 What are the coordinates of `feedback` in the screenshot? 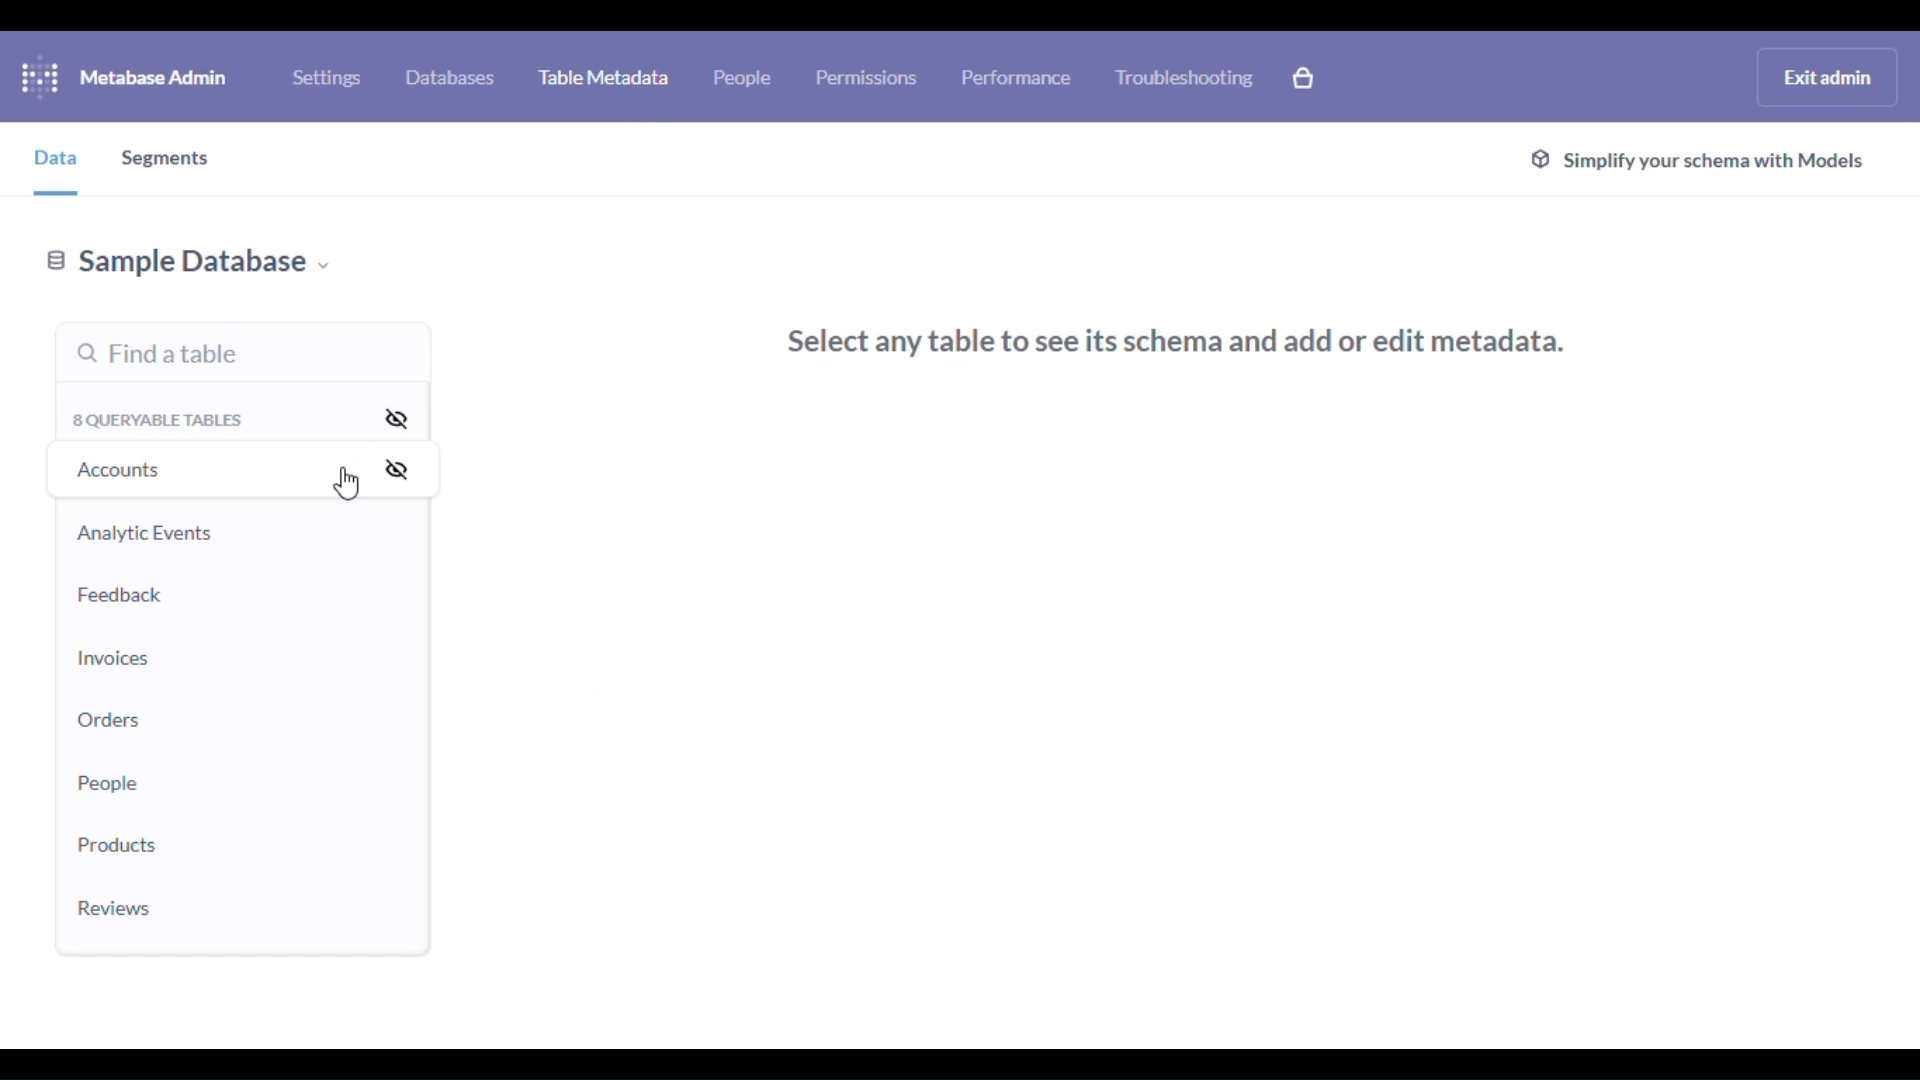 It's located at (121, 595).